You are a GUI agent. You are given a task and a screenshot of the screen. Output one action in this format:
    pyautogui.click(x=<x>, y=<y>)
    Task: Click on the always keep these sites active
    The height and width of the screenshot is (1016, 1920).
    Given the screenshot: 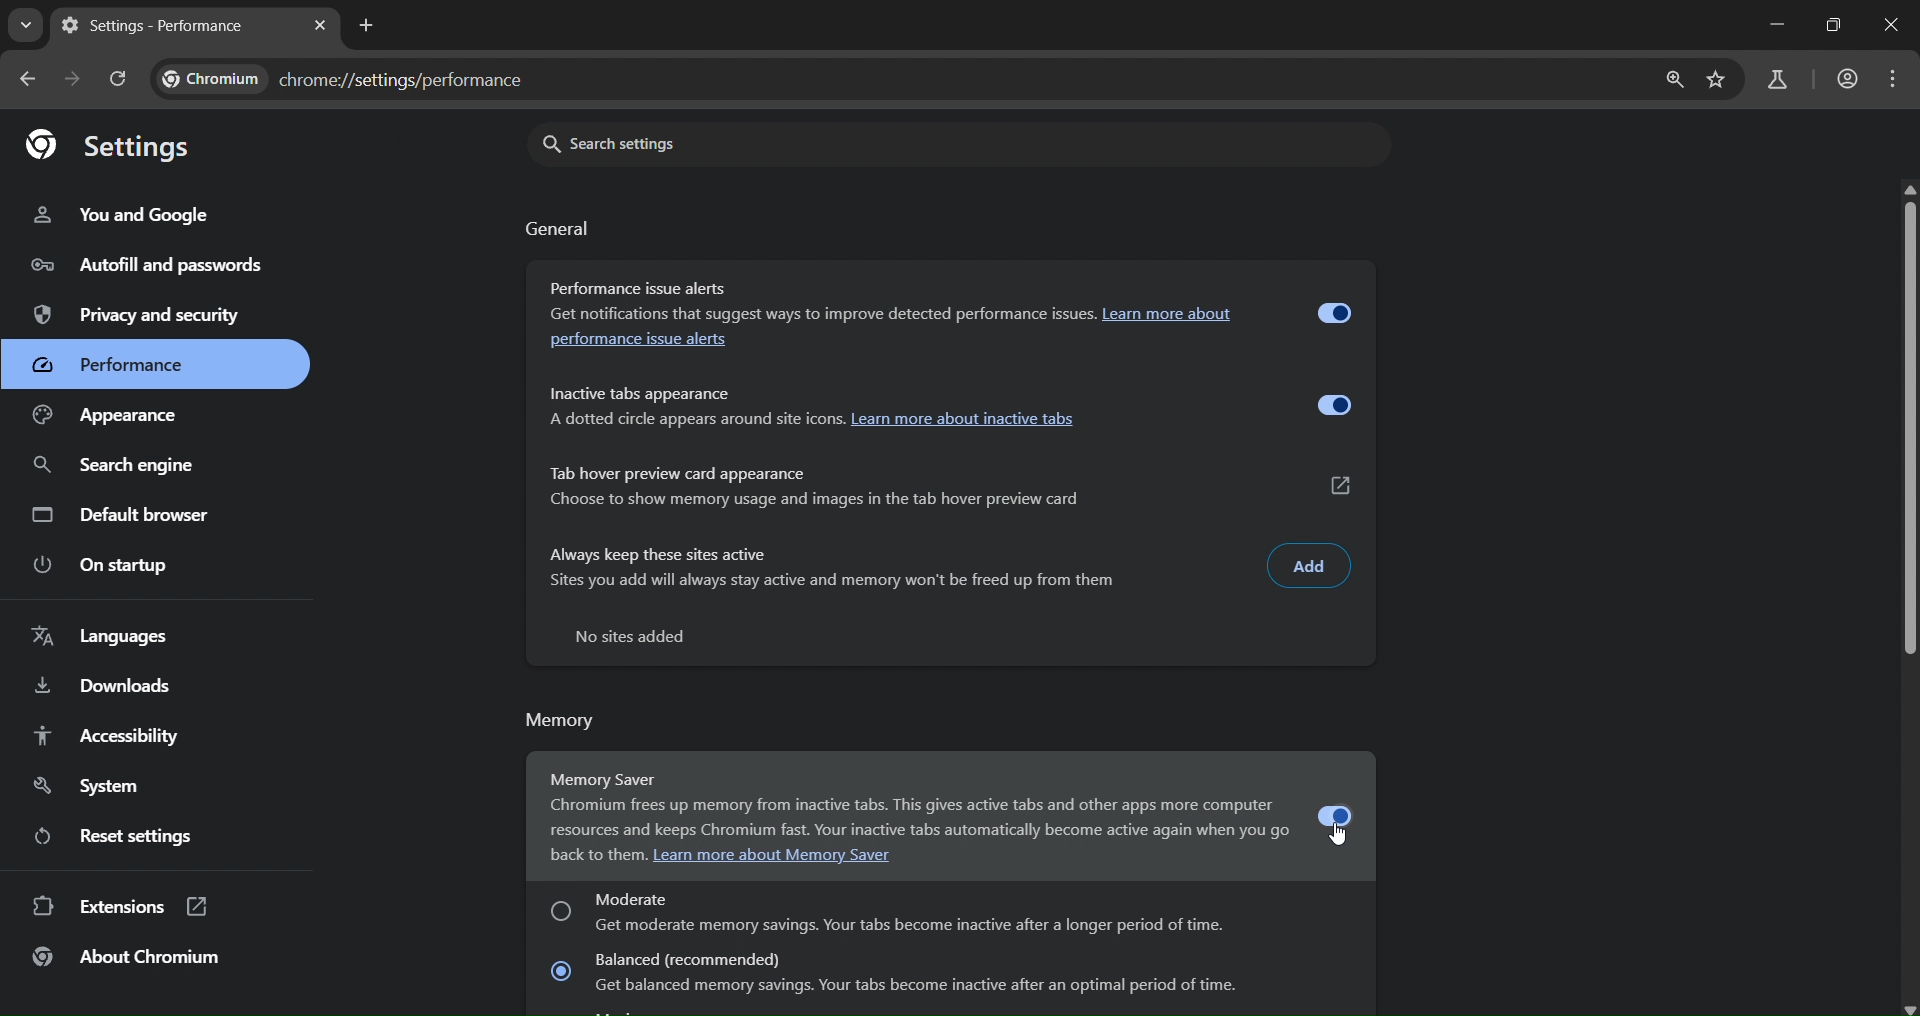 What is the action you would take?
    pyautogui.click(x=659, y=554)
    